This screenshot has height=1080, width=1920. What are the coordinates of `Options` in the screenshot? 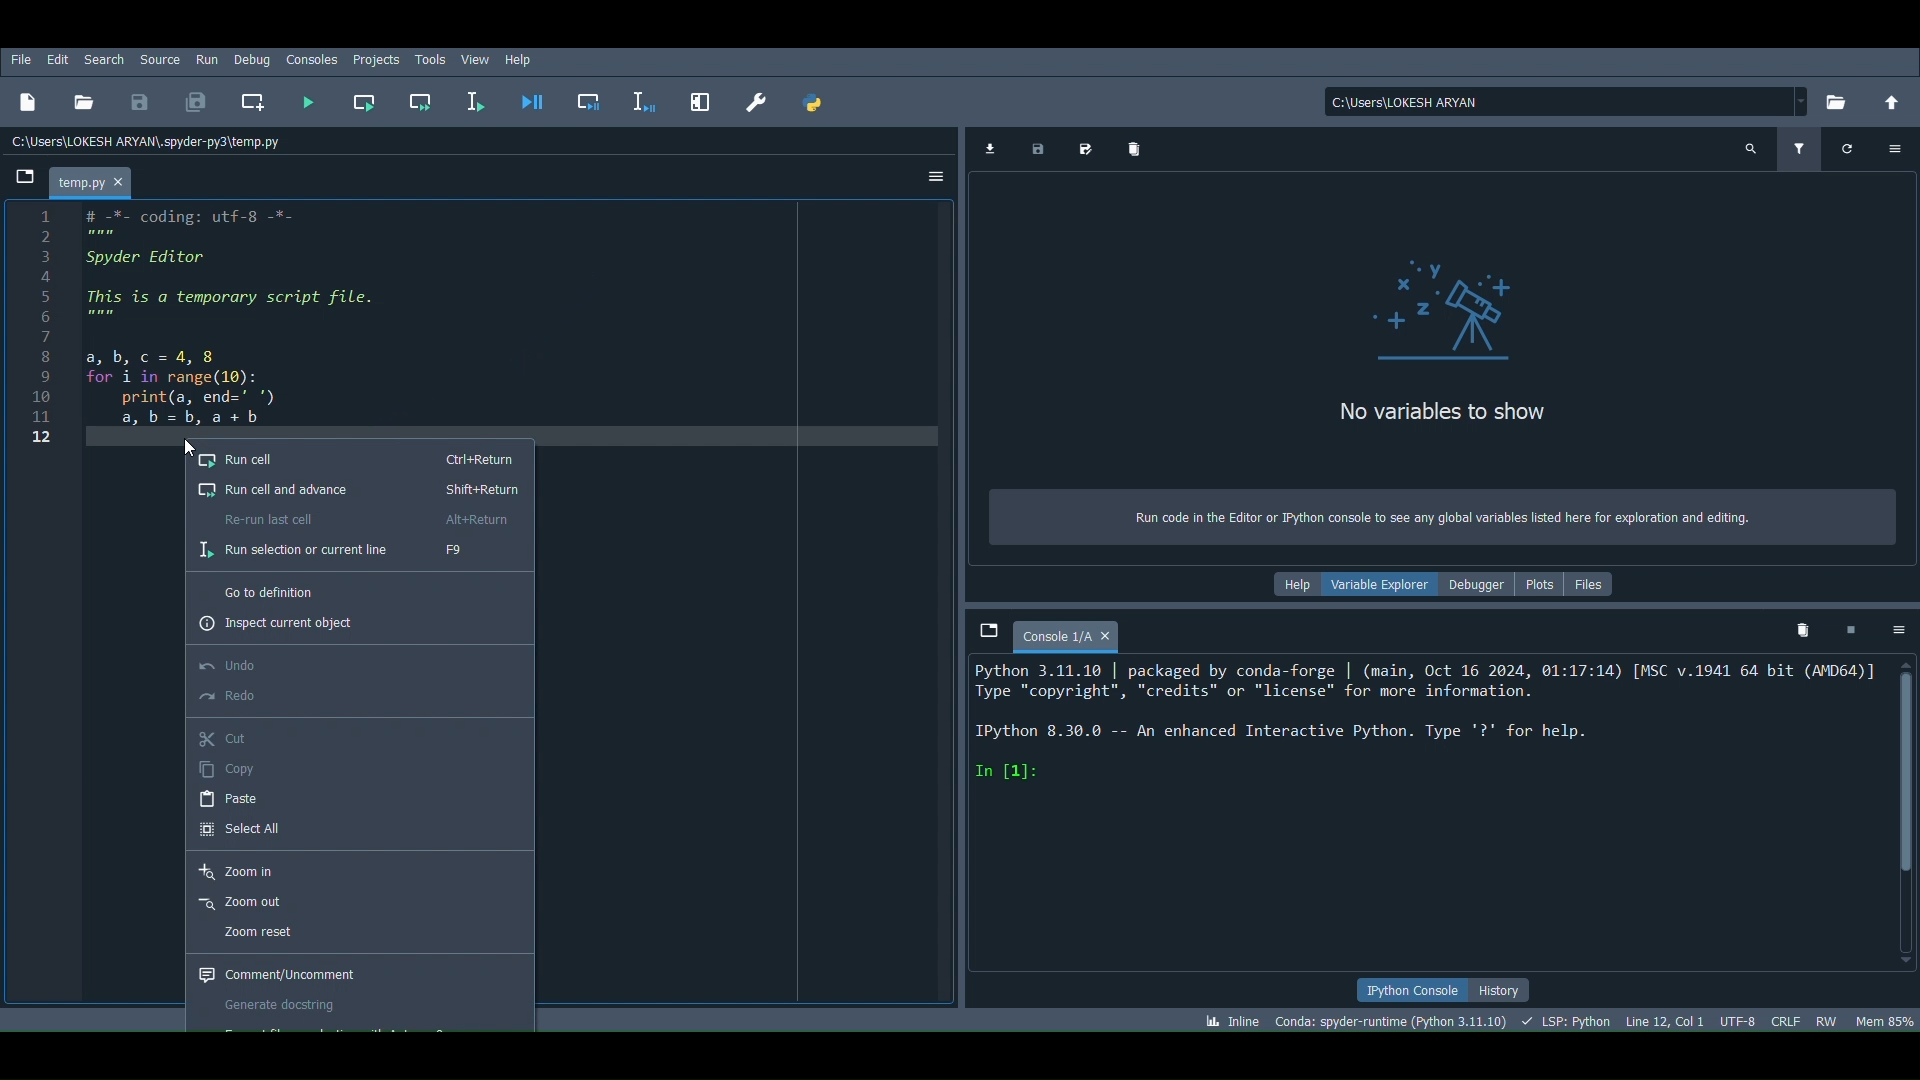 It's located at (934, 175).